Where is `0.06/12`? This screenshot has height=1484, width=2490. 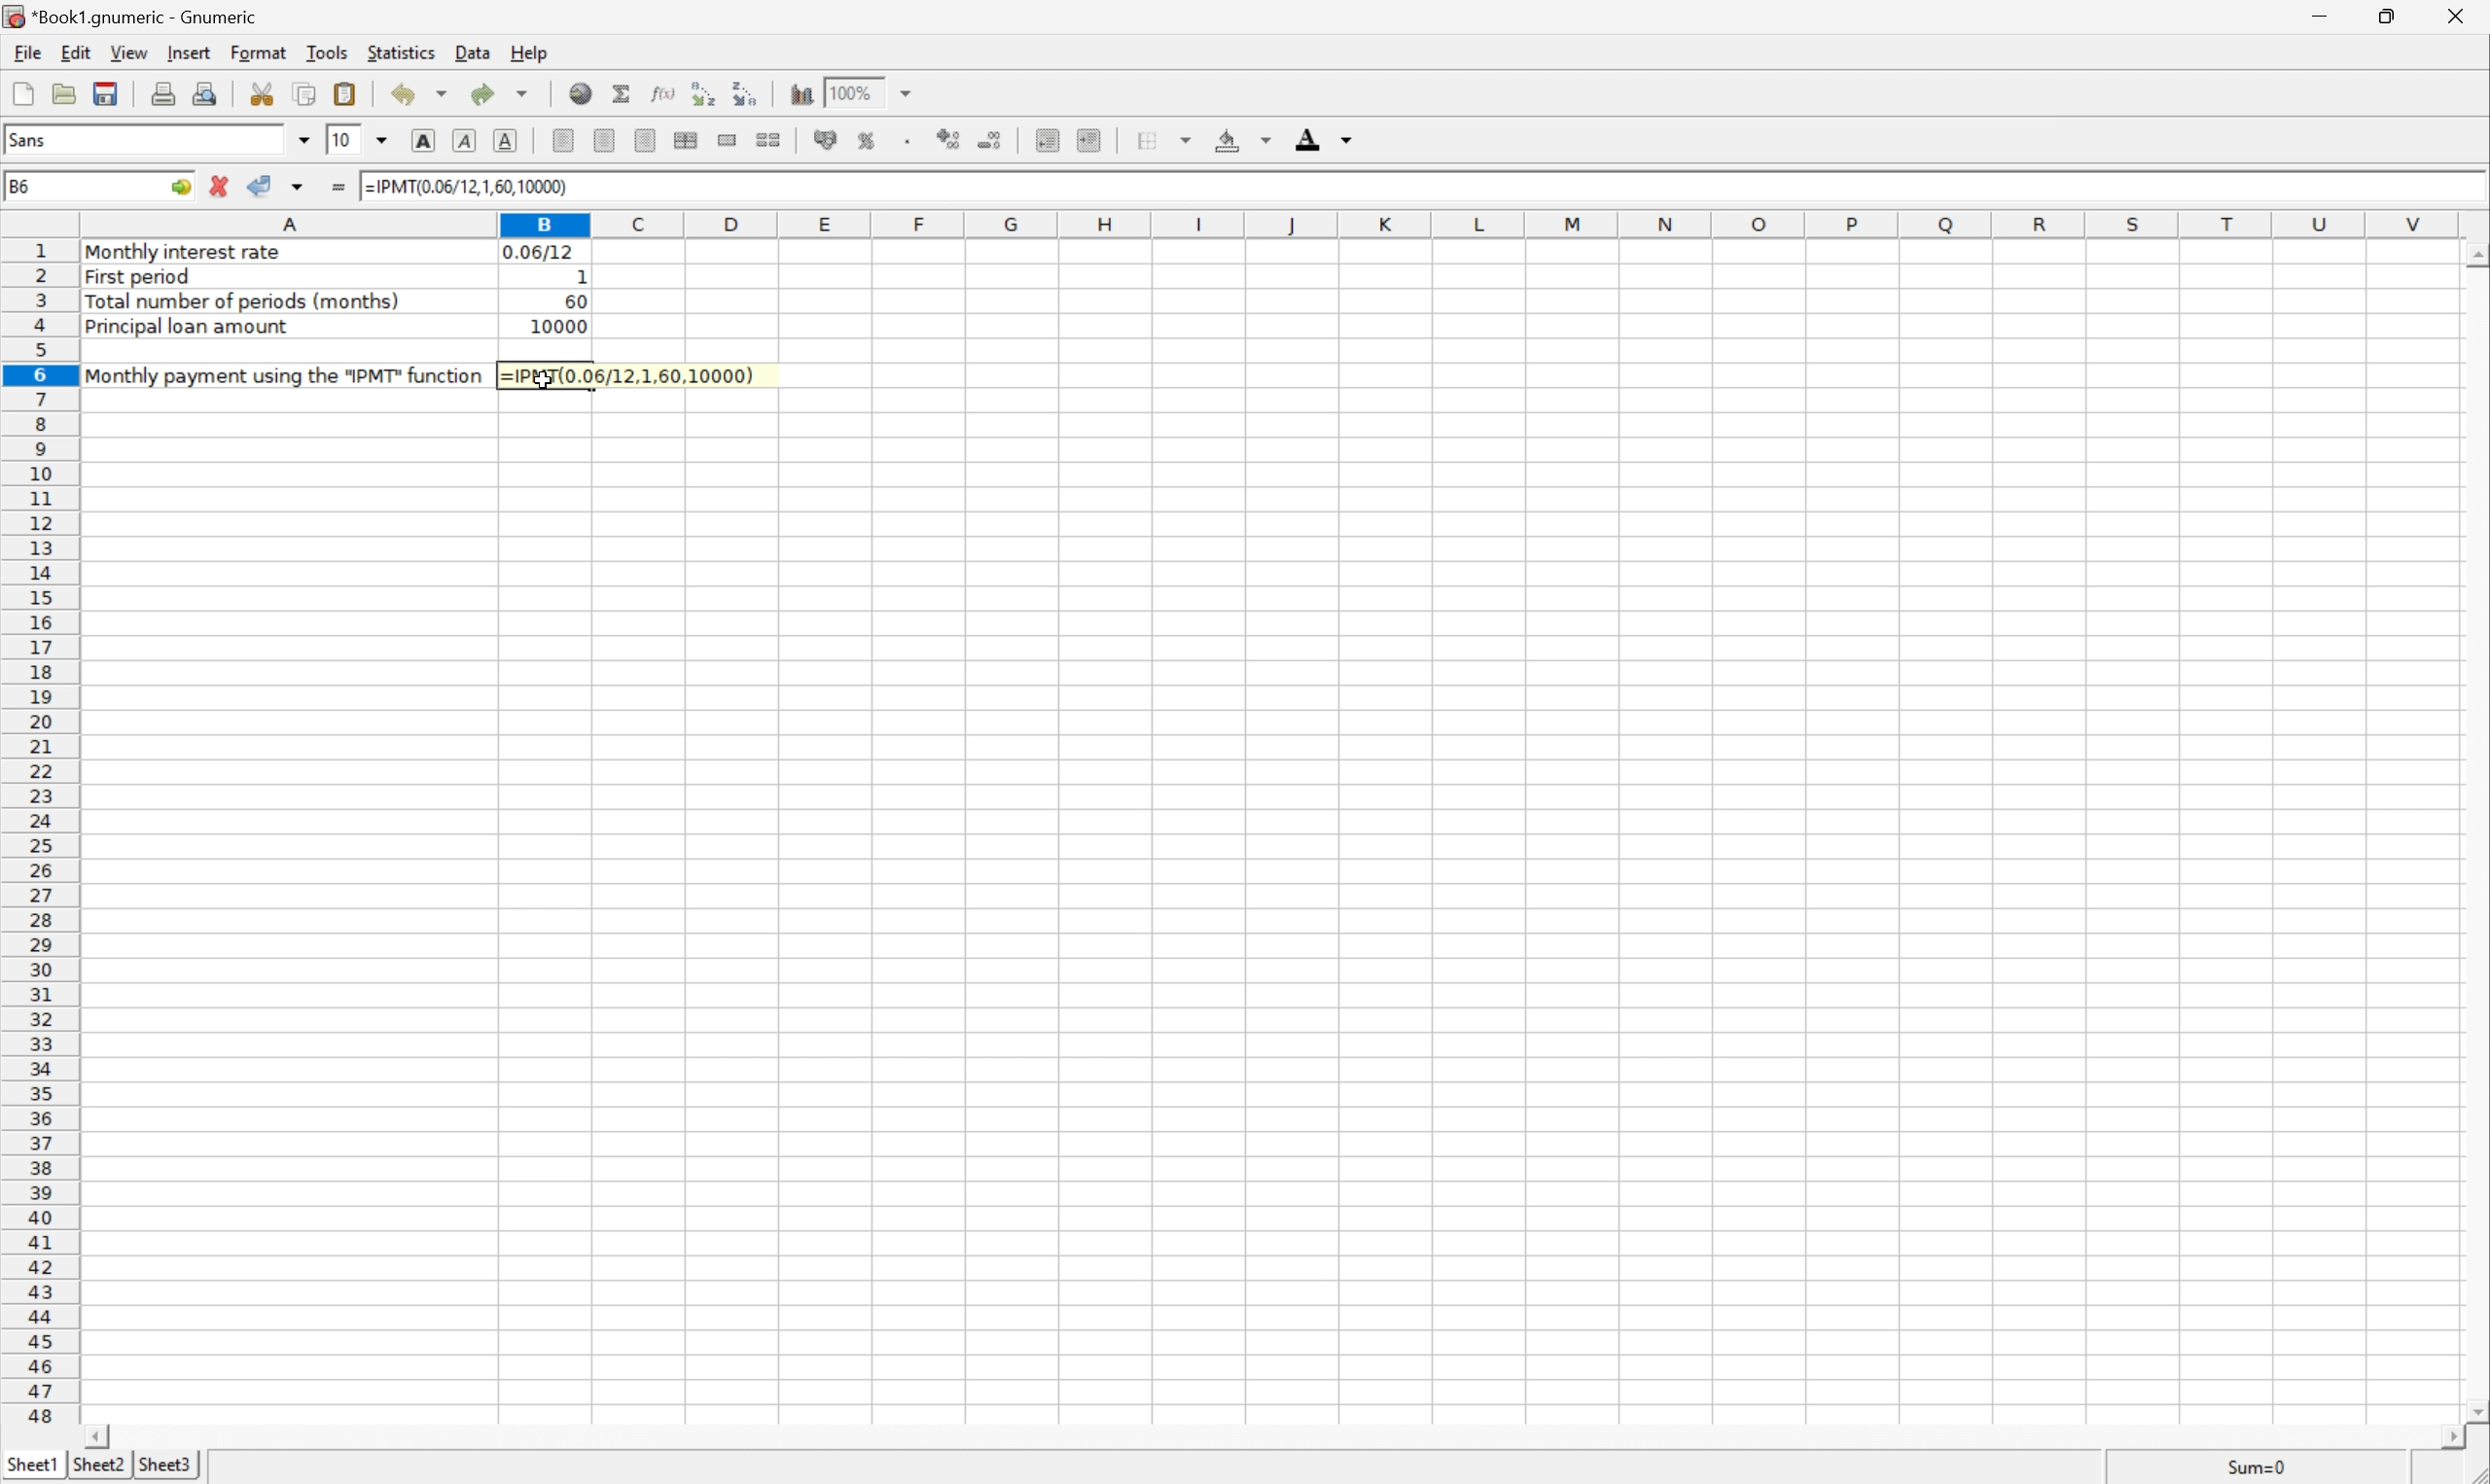
0.06/12 is located at coordinates (540, 250).